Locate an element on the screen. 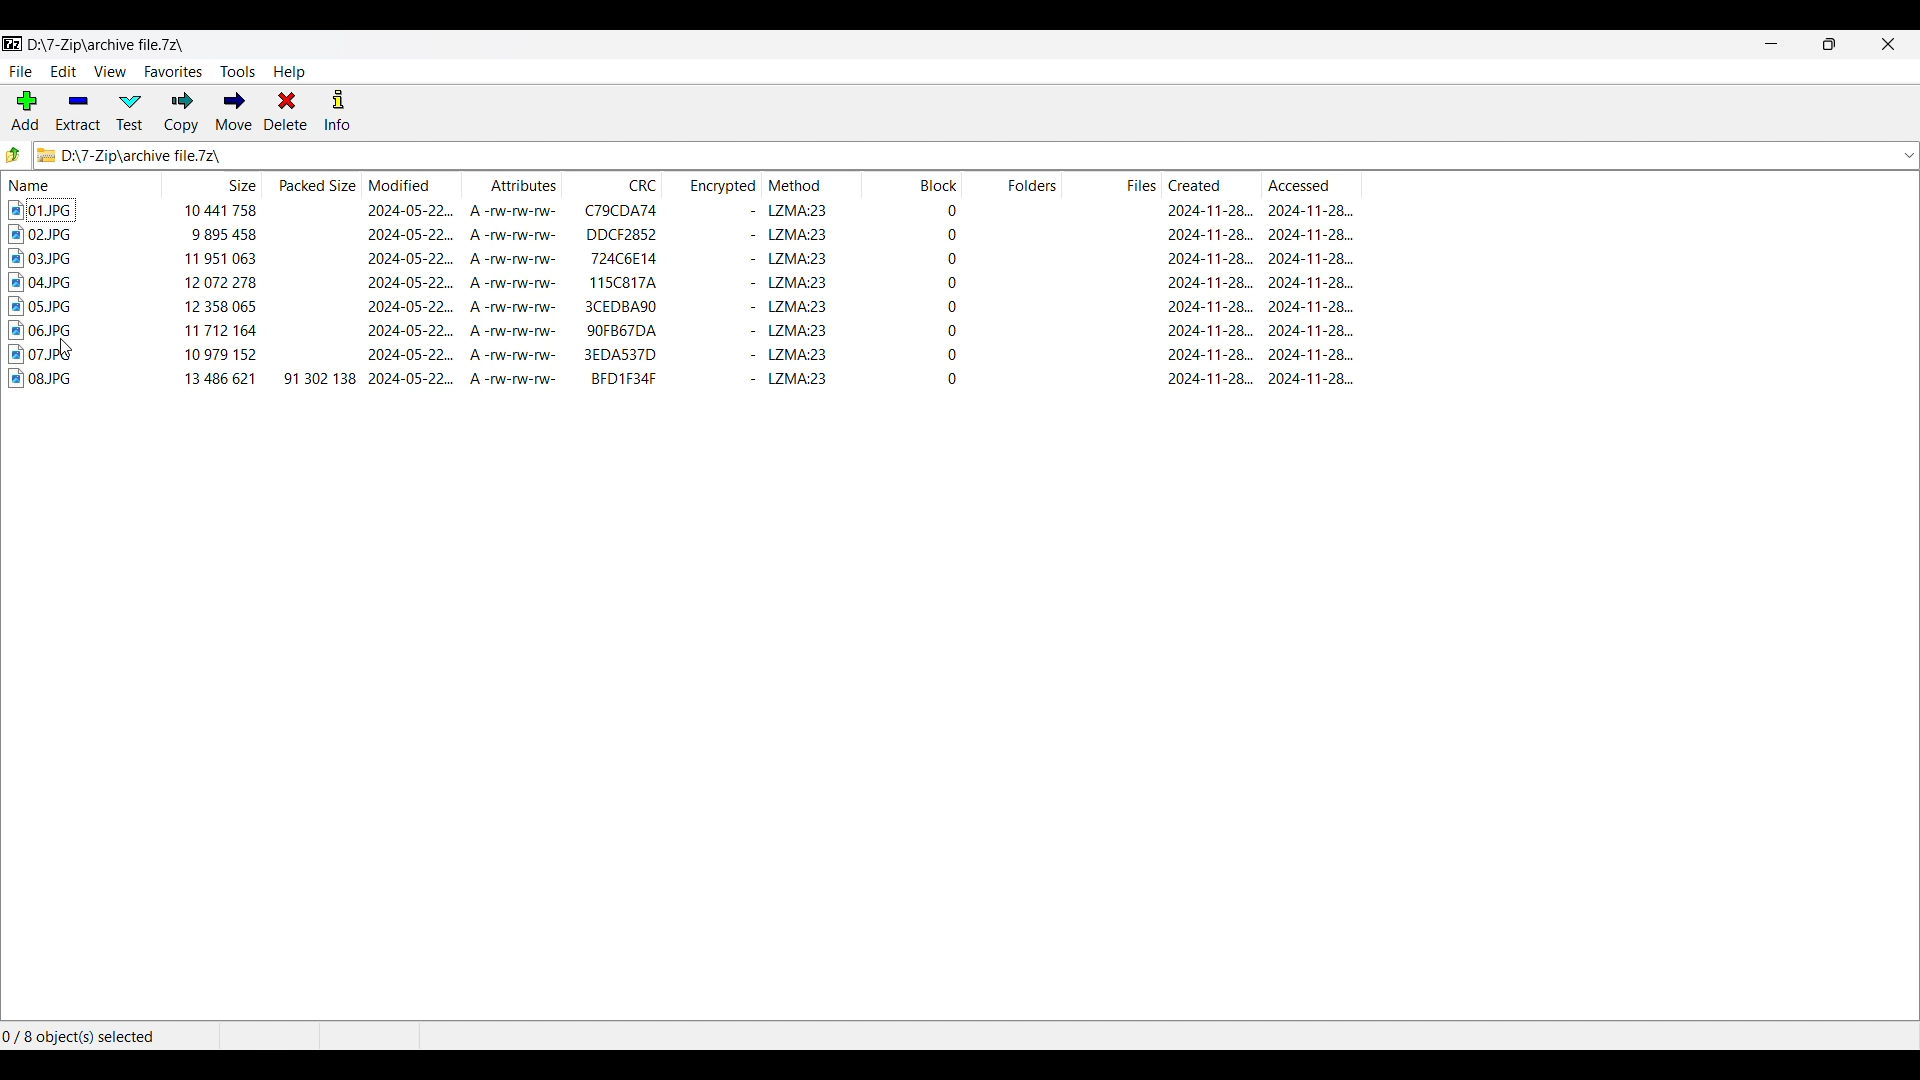 This screenshot has width=1920, height=1080. modified date & time is located at coordinates (410, 210).